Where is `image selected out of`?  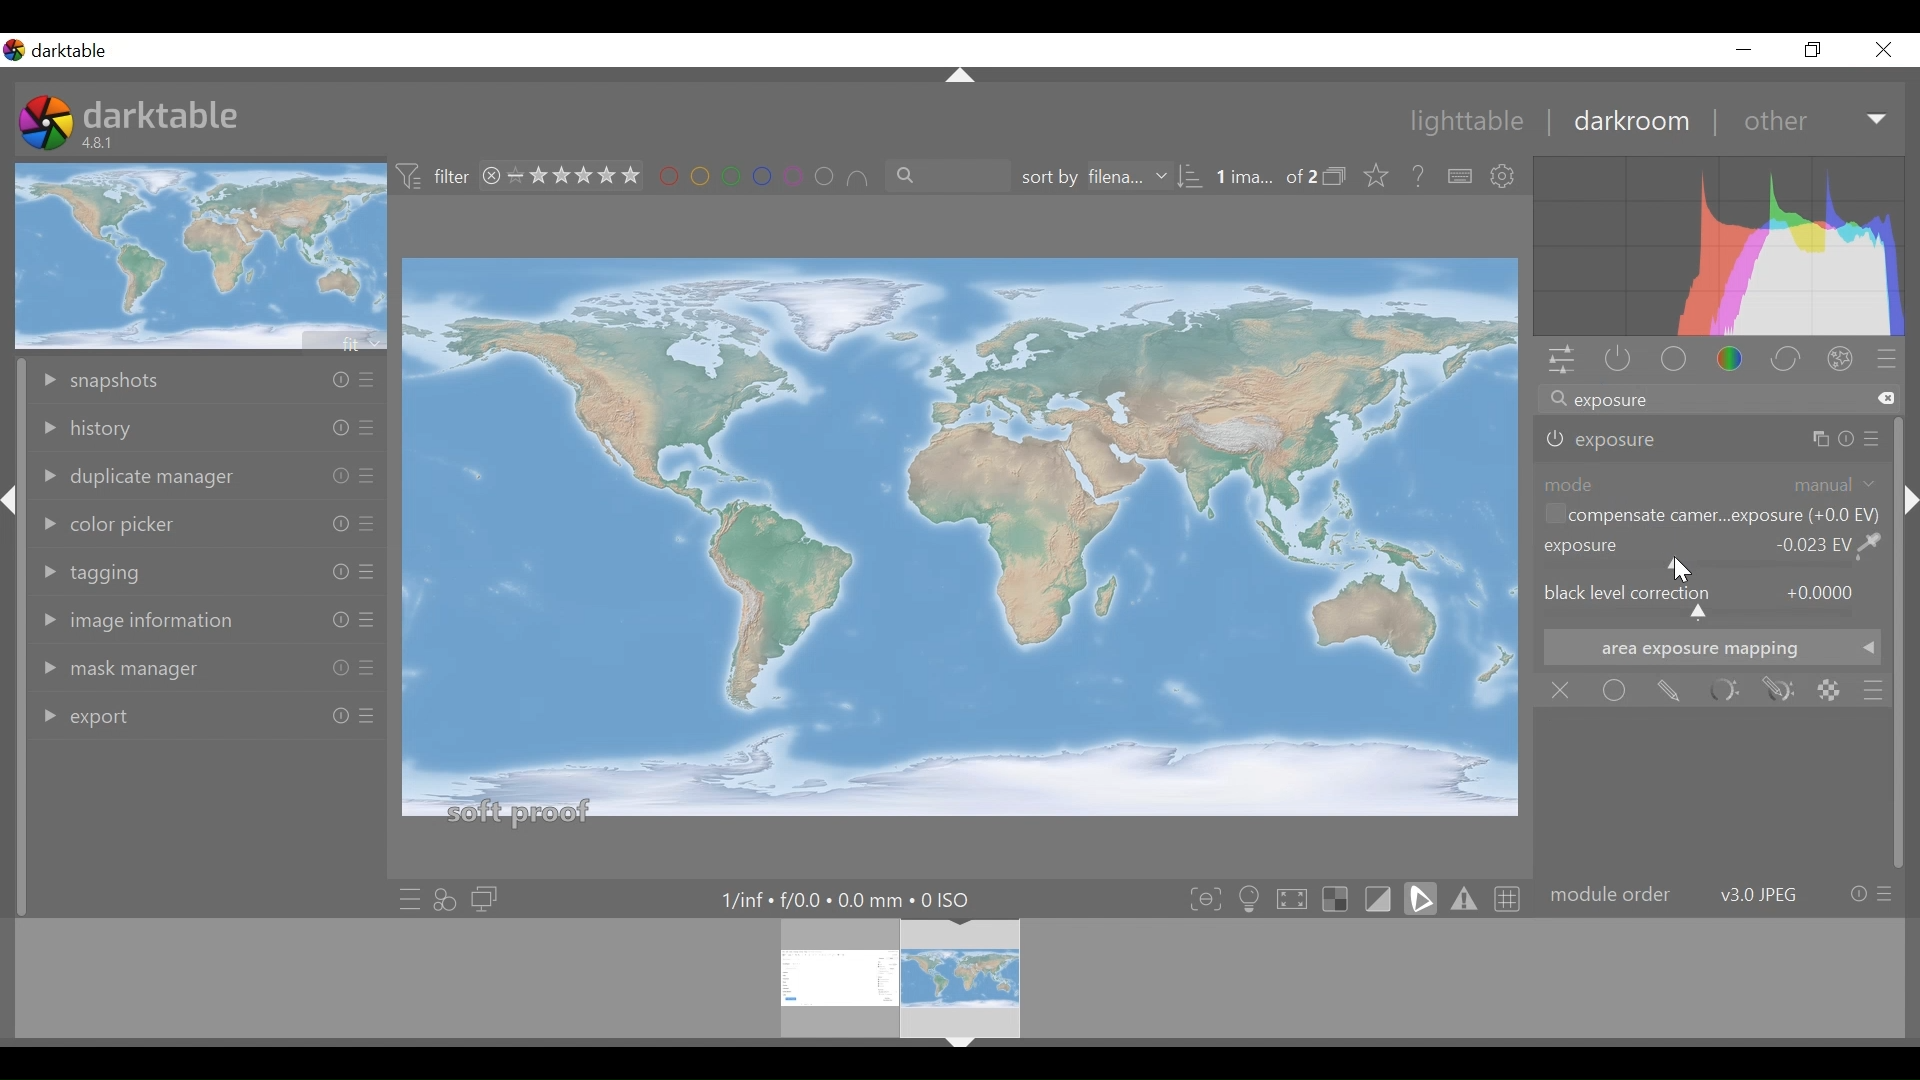 image selected out of is located at coordinates (1265, 178).